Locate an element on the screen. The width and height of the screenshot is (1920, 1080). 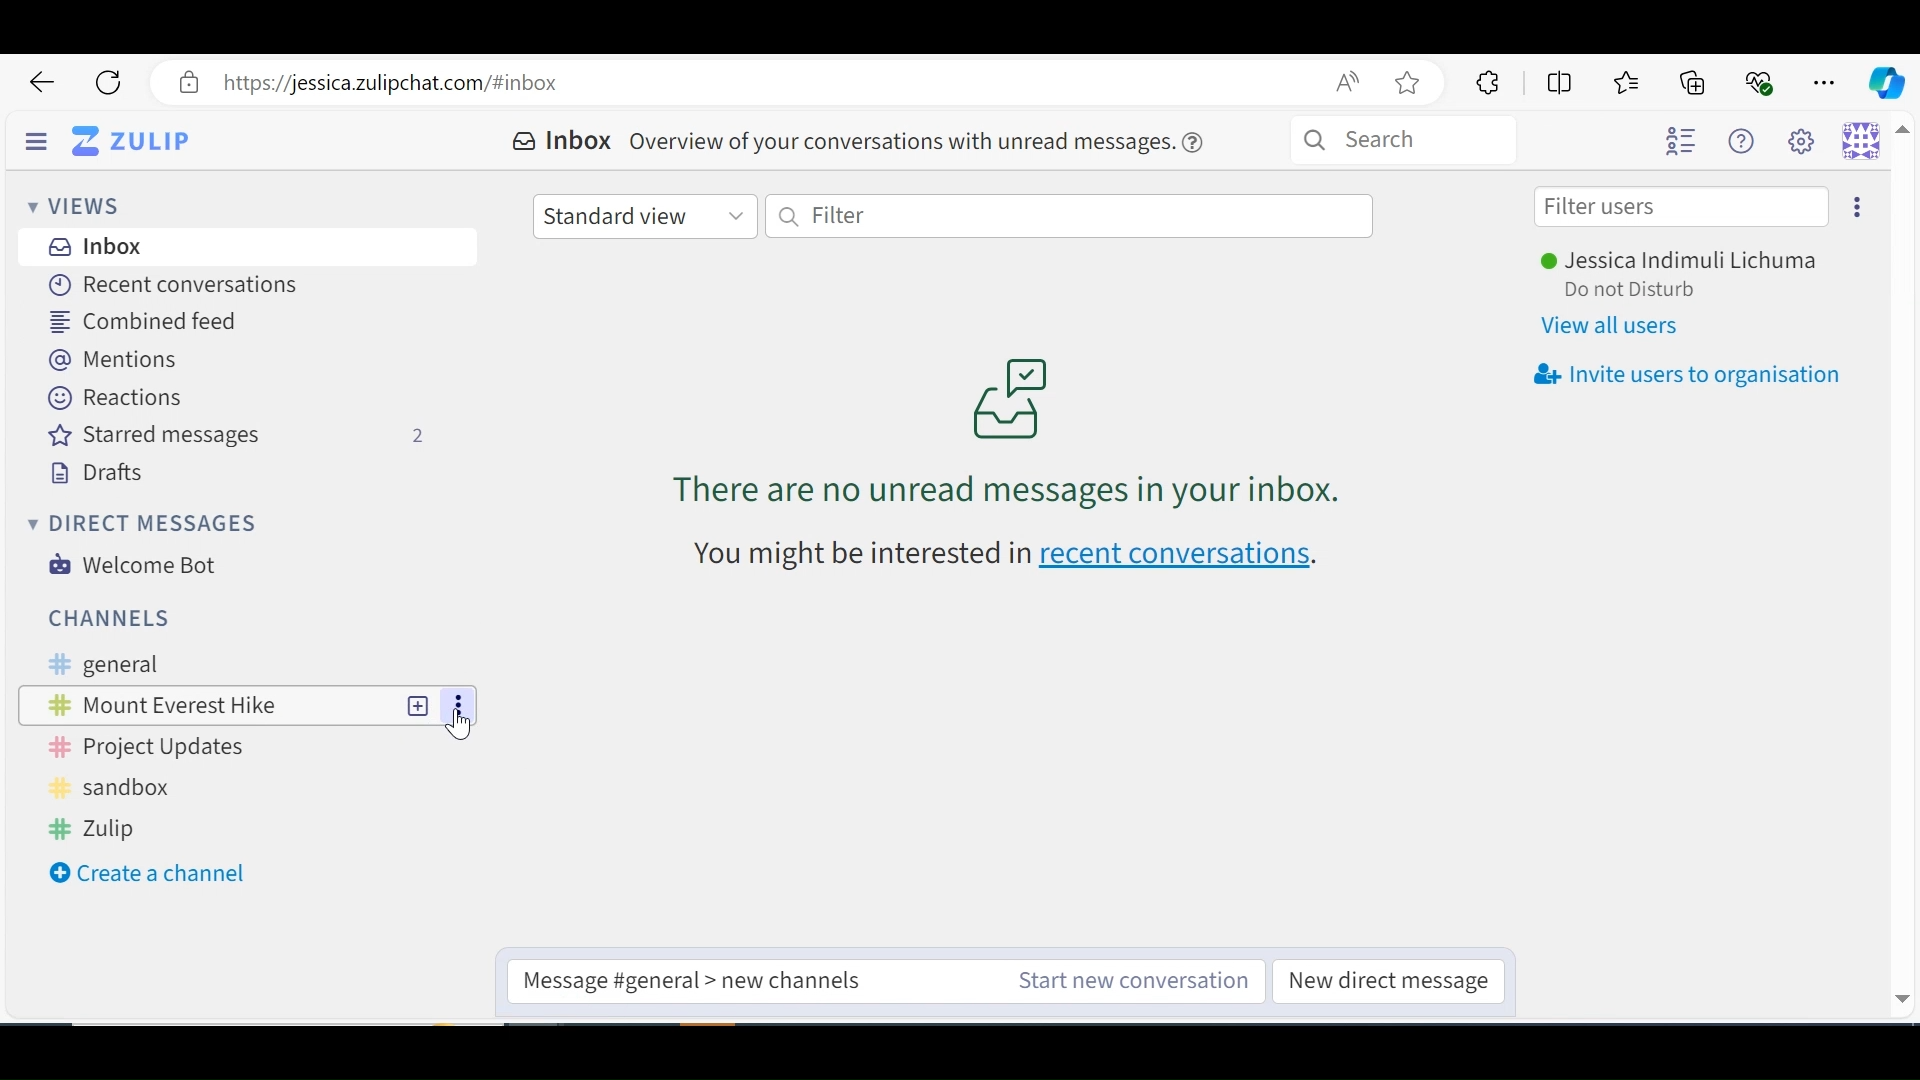
Username is located at coordinates (1689, 262).